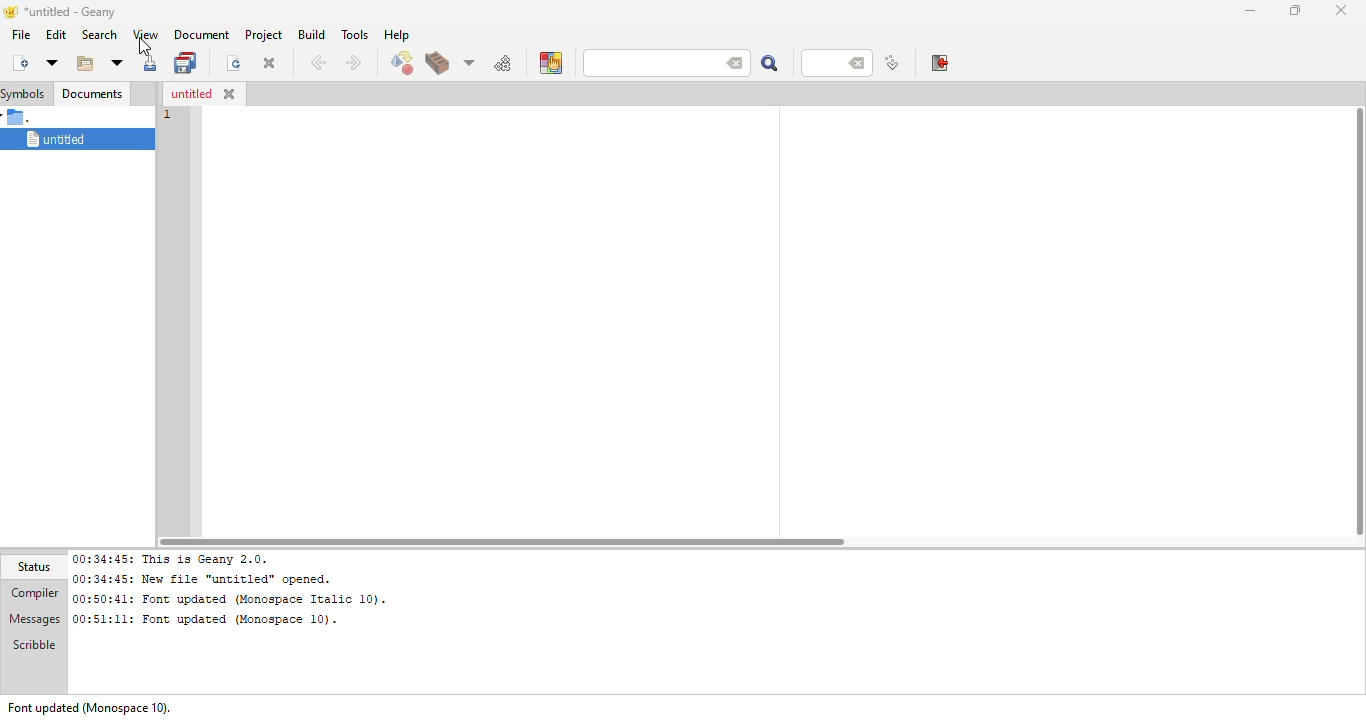  What do you see at coordinates (31, 647) in the screenshot?
I see `scribble` at bounding box center [31, 647].